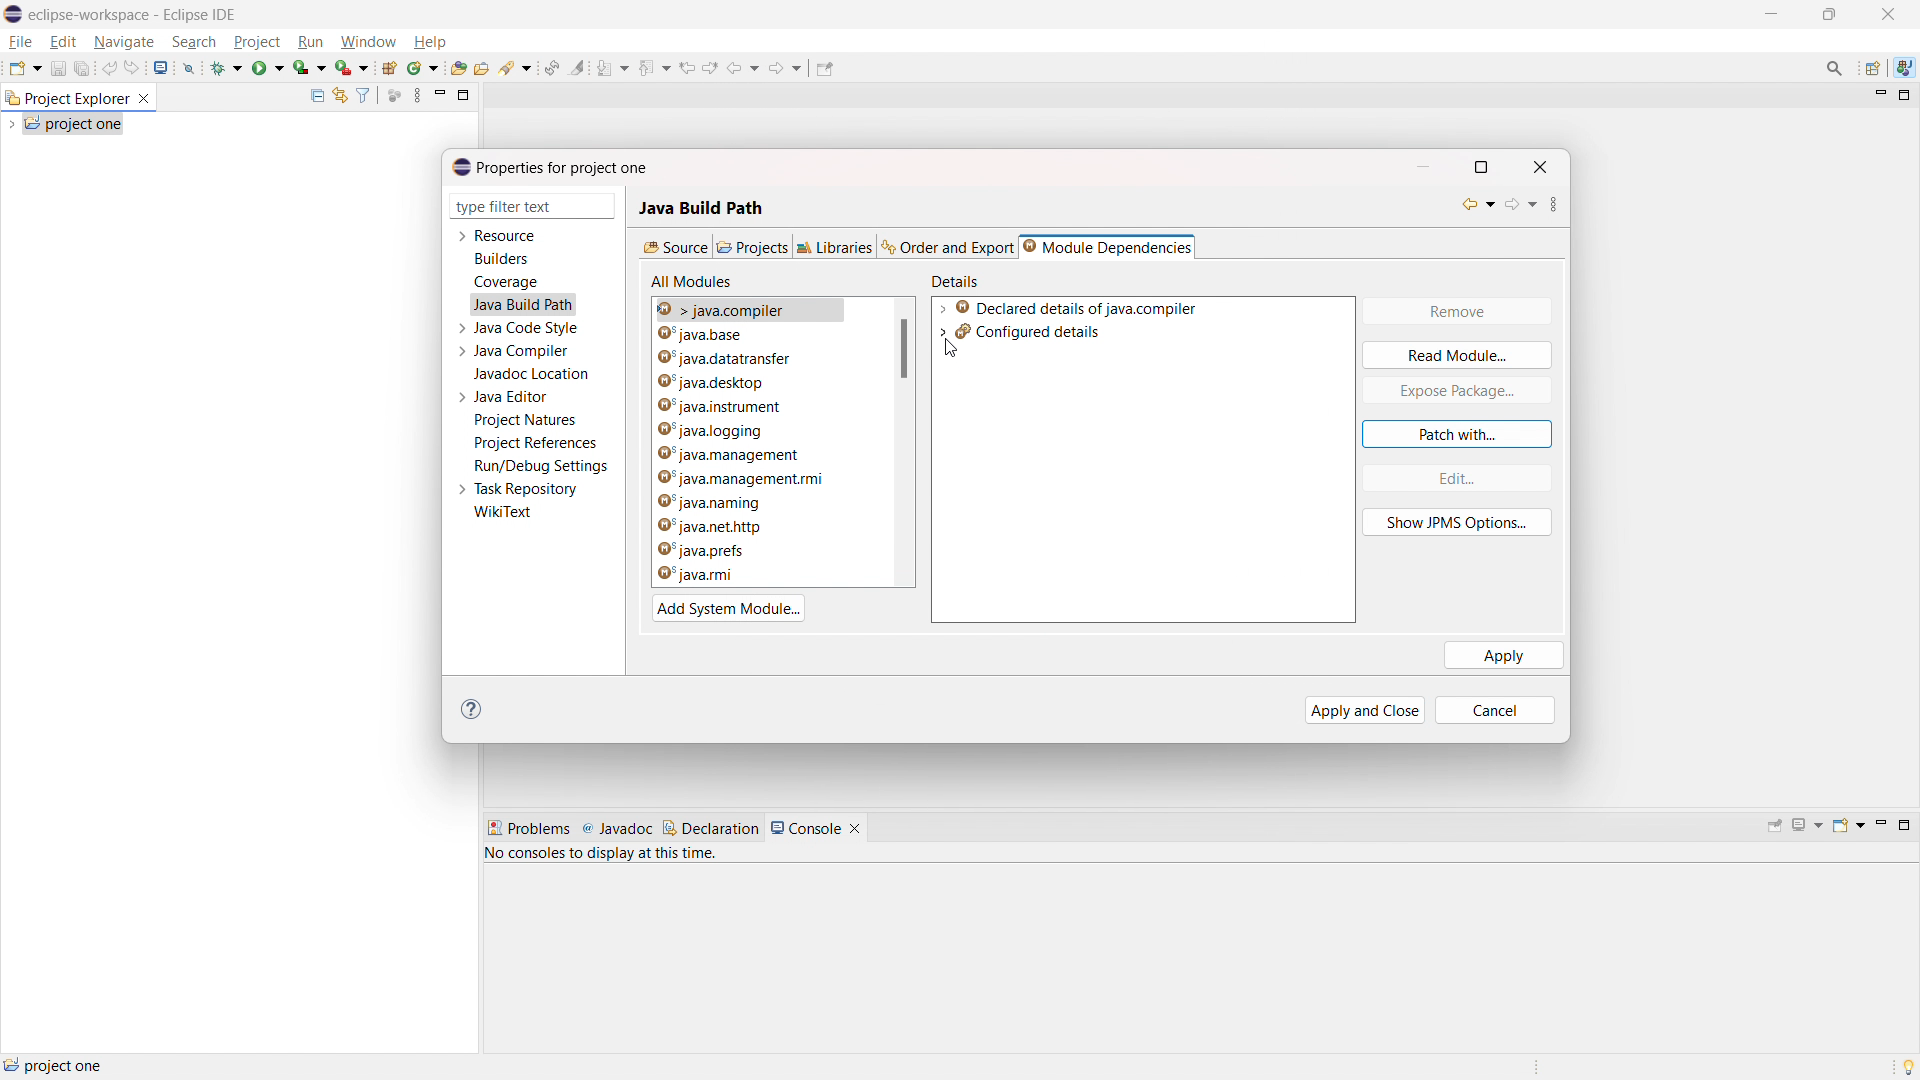 The height and width of the screenshot is (1080, 1920). What do you see at coordinates (1905, 96) in the screenshot?
I see `maximize` at bounding box center [1905, 96].